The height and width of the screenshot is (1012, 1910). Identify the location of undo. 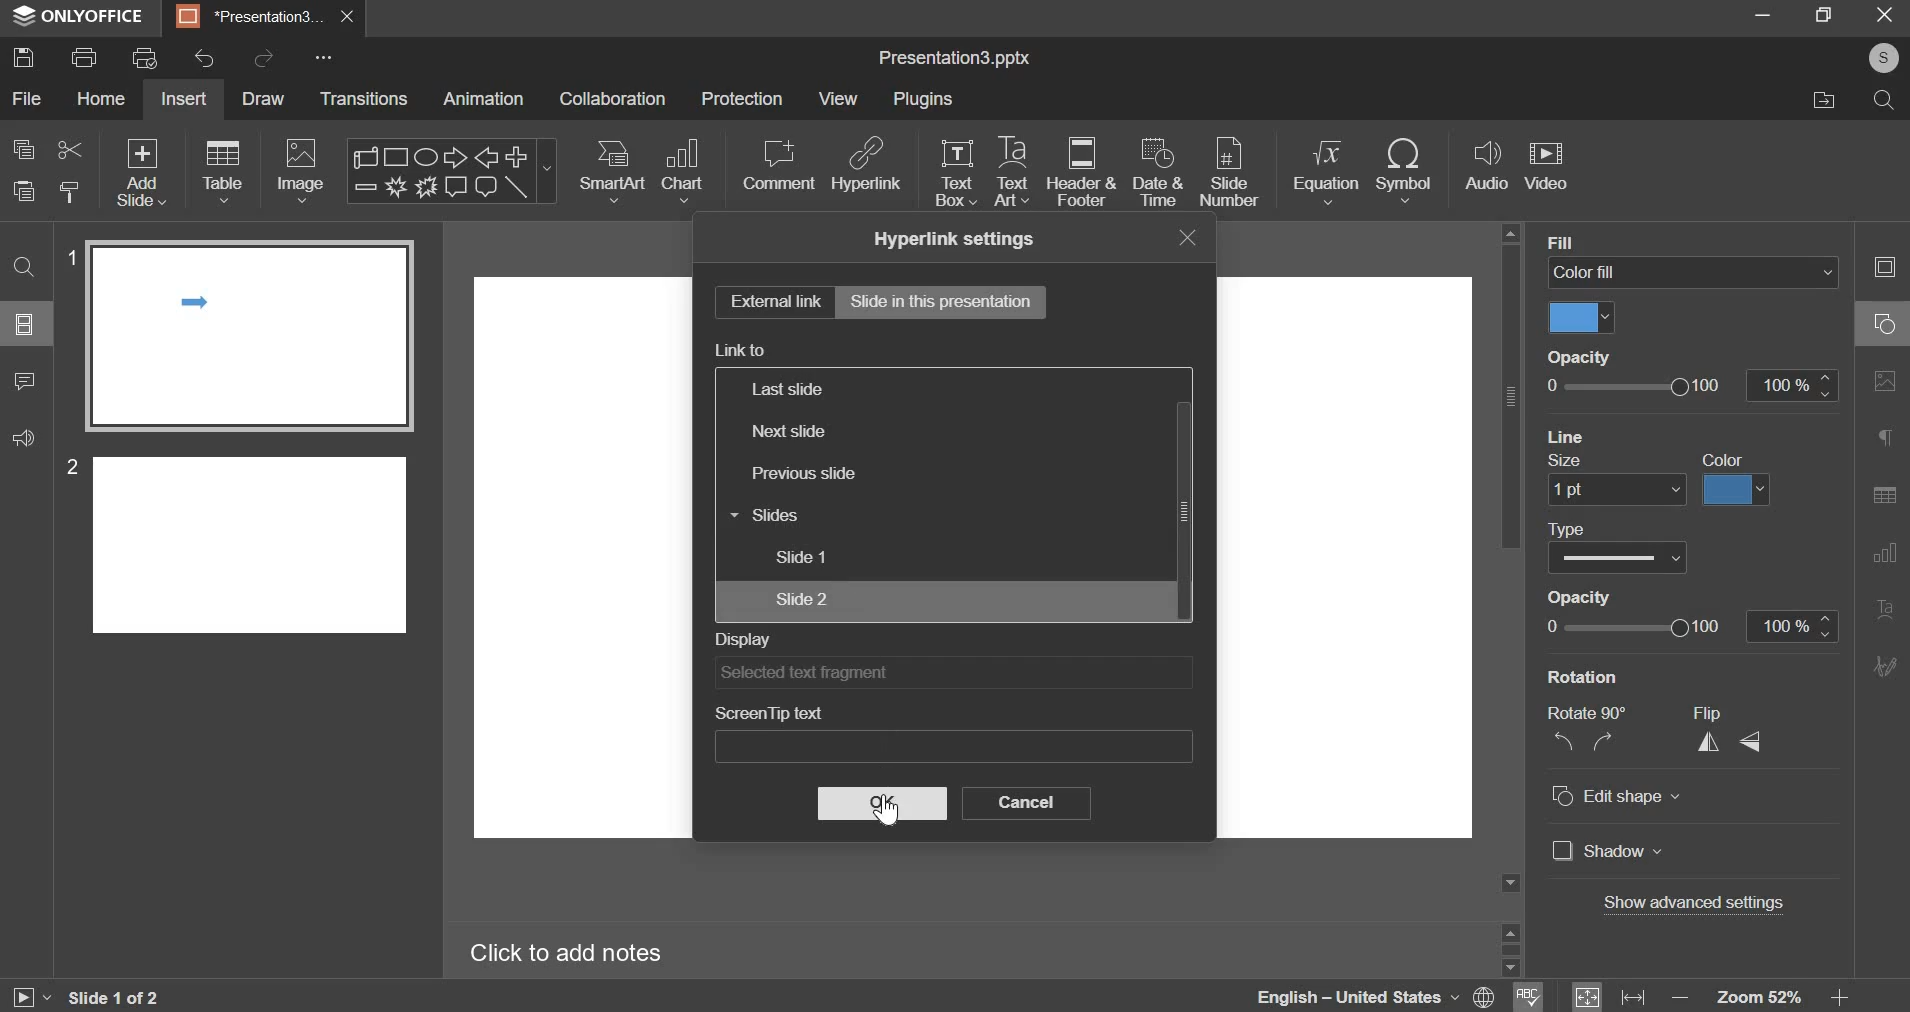
(204, 58).